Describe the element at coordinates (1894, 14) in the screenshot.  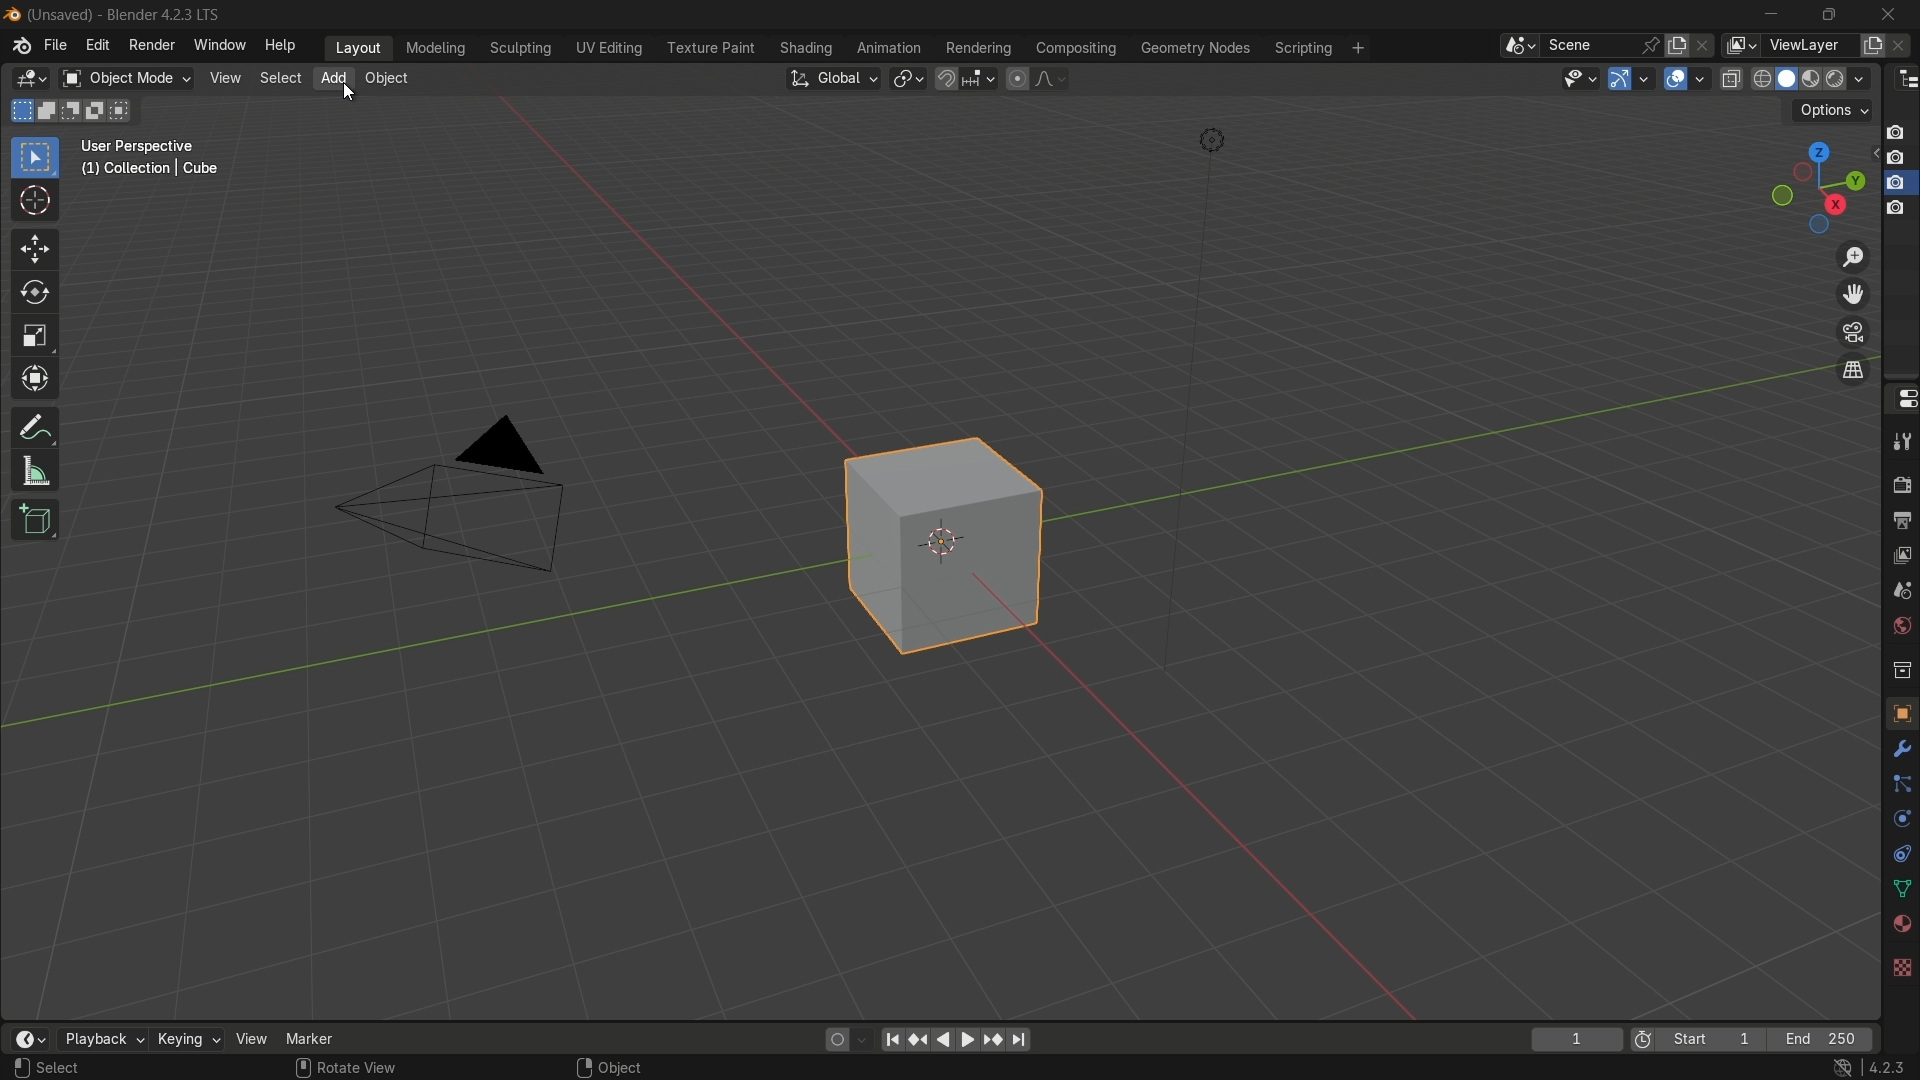
I see `close app` at that location.